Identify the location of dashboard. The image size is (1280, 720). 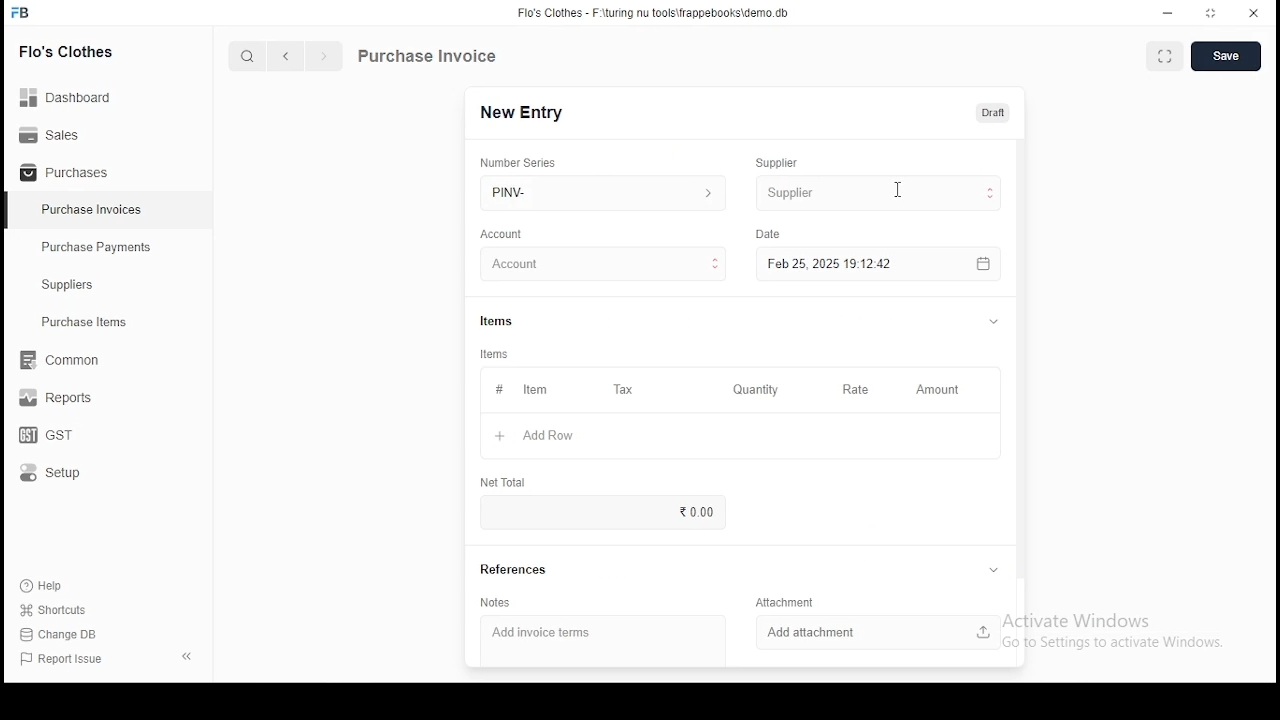
(75, 91).